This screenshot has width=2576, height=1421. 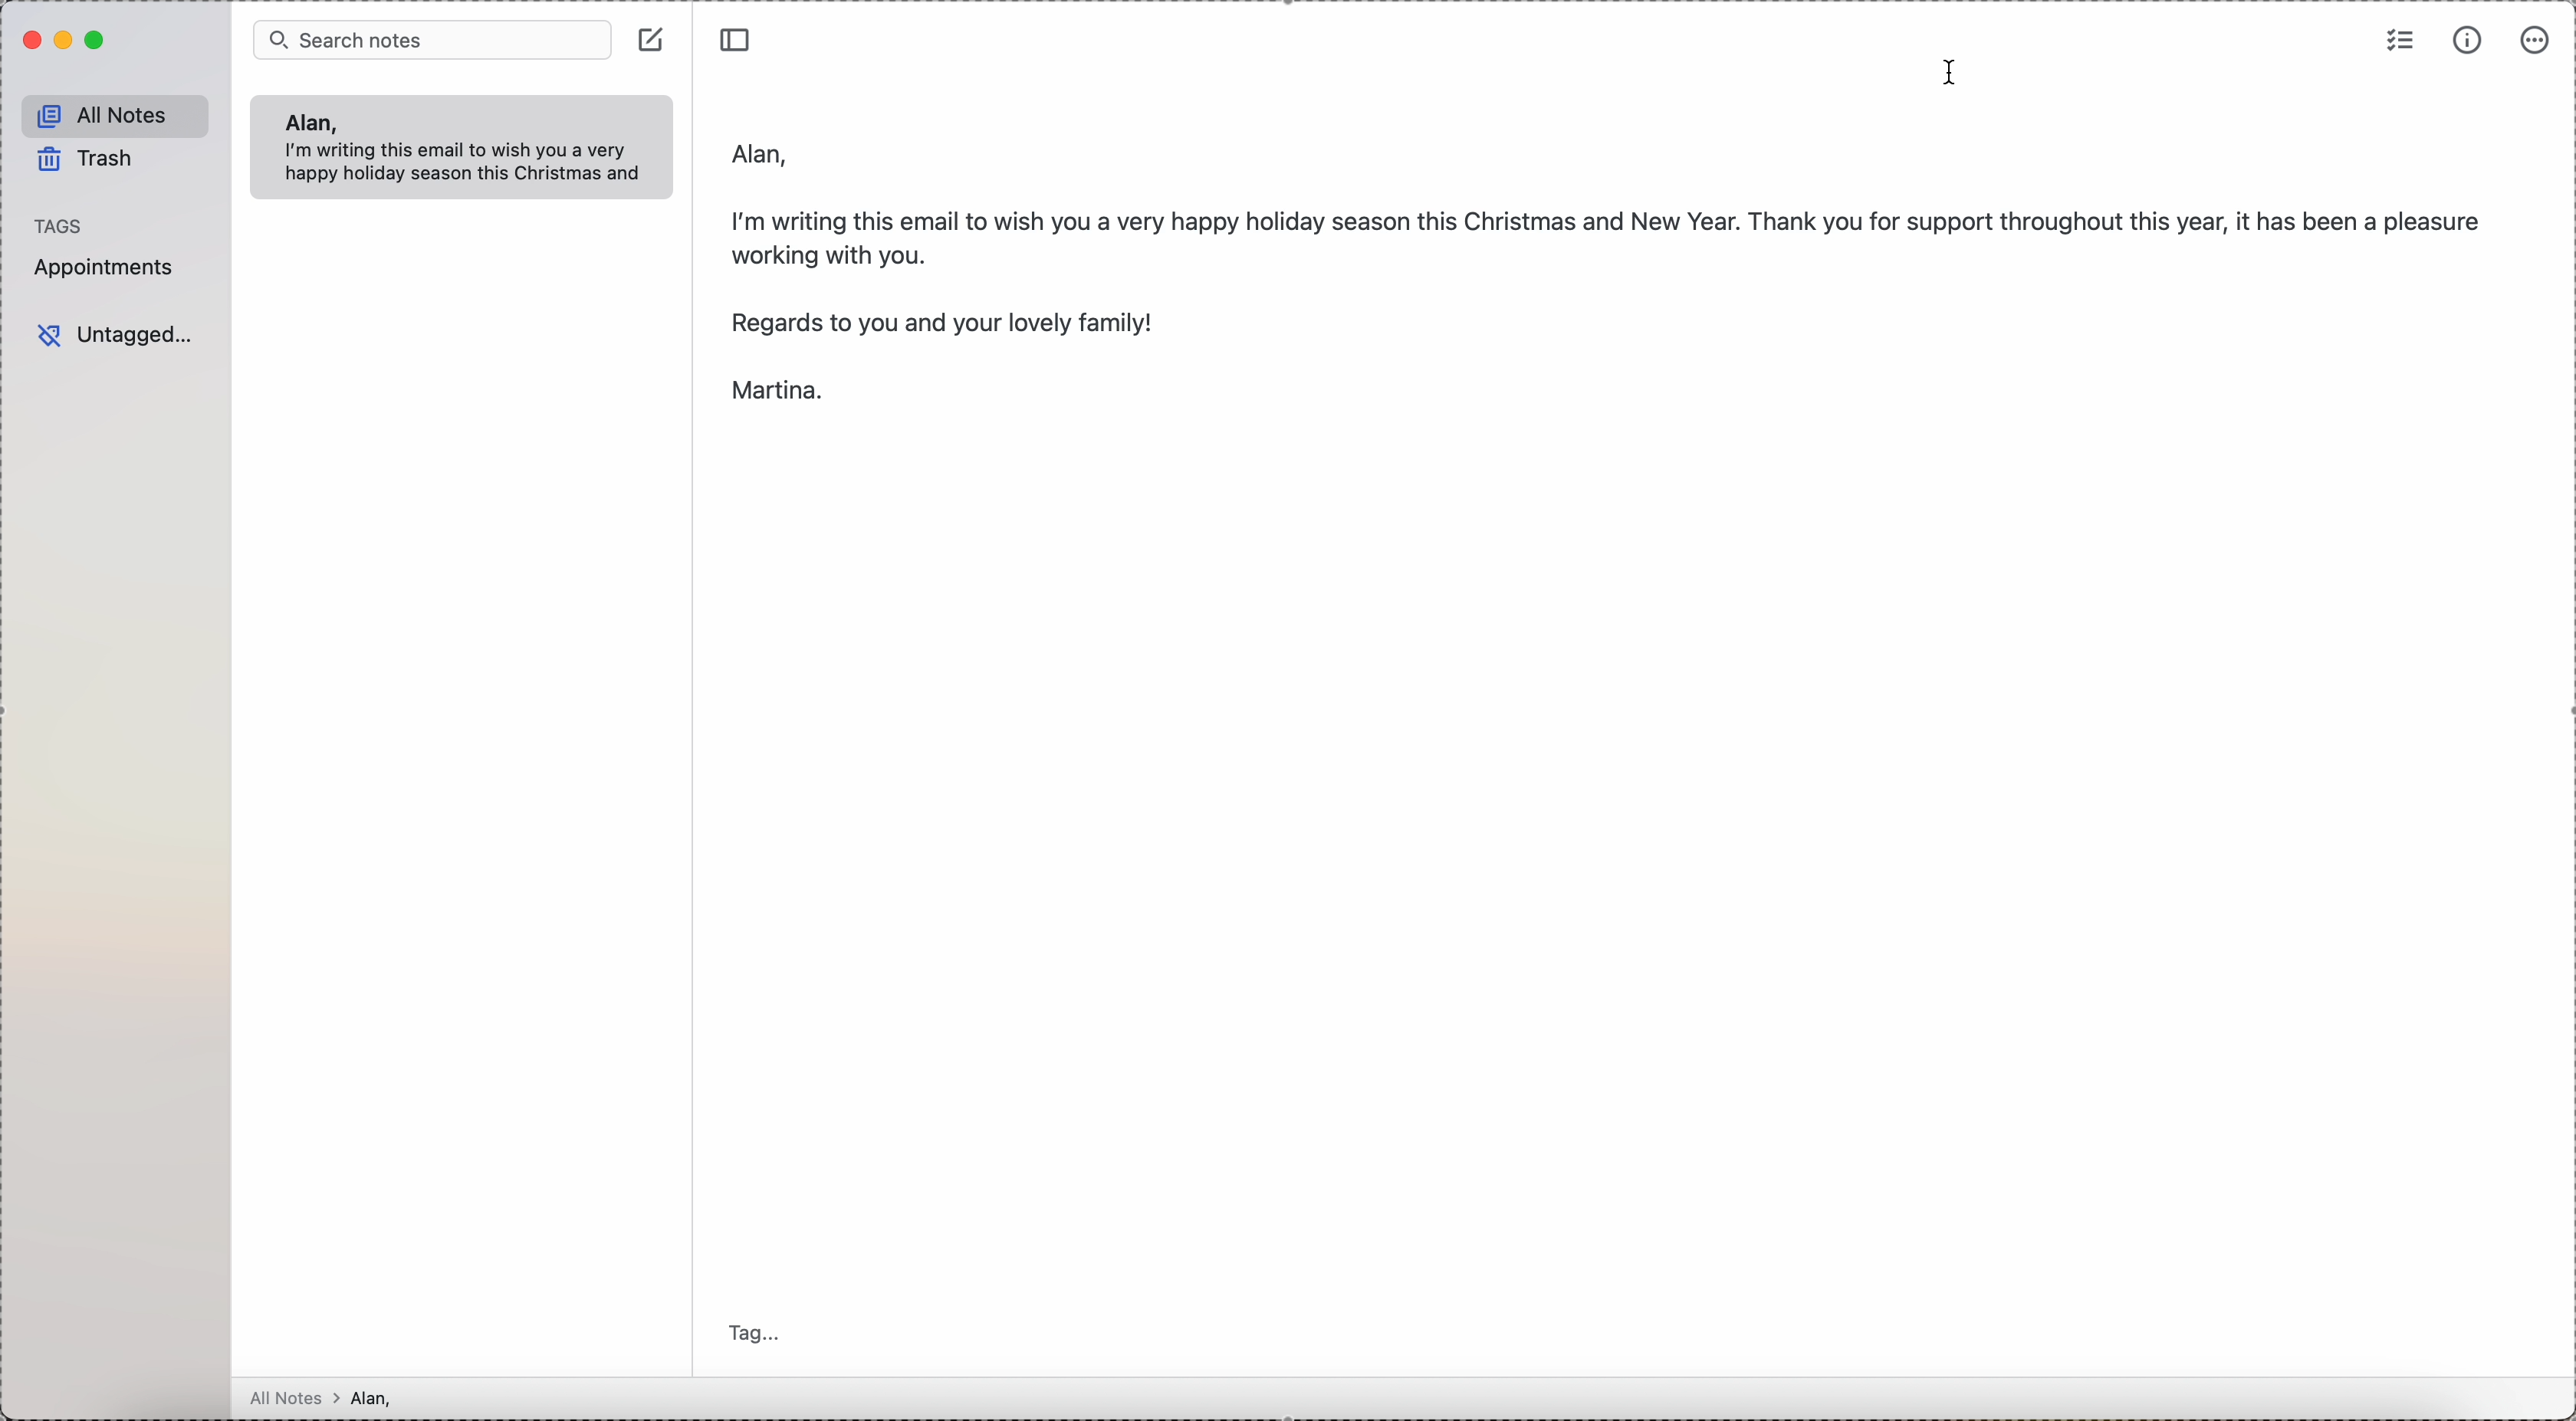 What do you see at coordinates (945, 323) in the screenshot?
I see `regards` at bounding box center [945, 323].